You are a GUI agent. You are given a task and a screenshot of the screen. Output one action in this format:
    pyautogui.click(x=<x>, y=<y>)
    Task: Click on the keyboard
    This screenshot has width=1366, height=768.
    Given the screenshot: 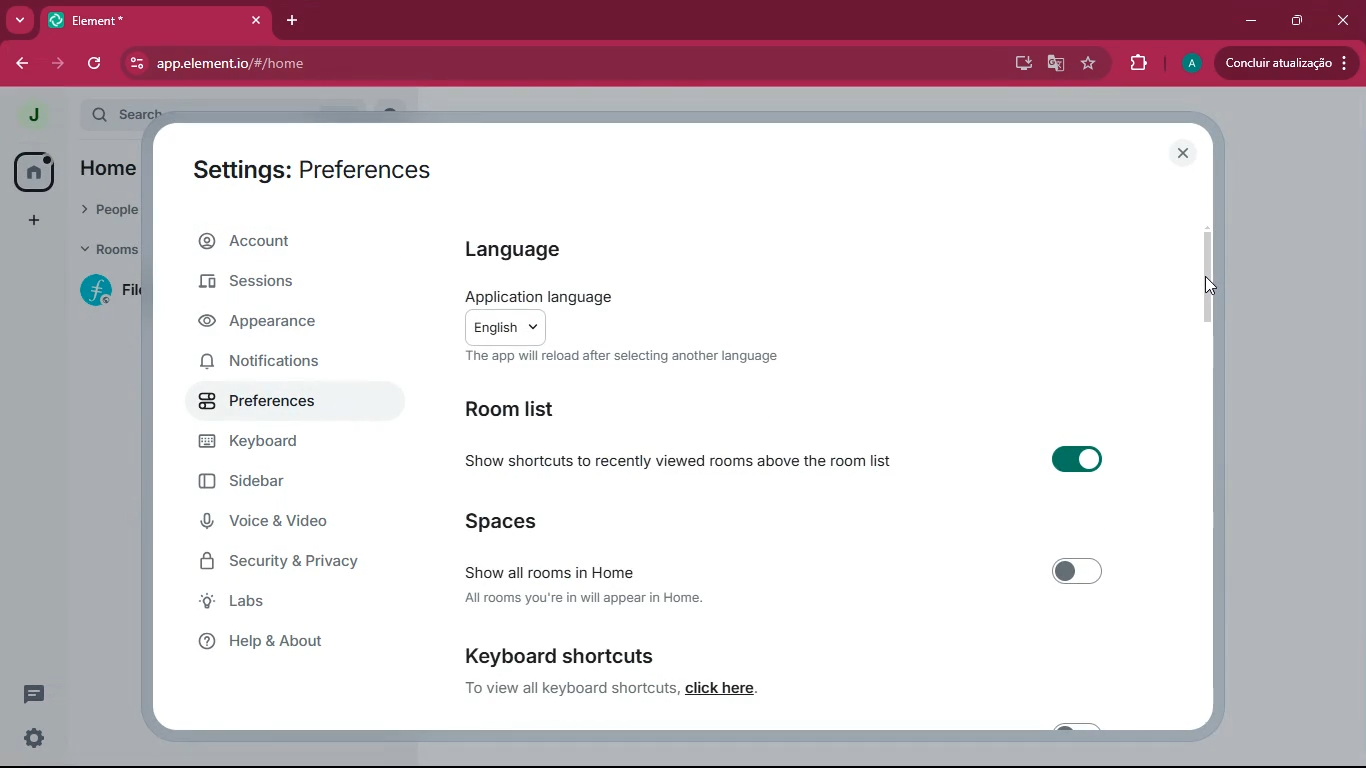 What is the action you would take?
    pyautogui.click(x=280, y=447)
    